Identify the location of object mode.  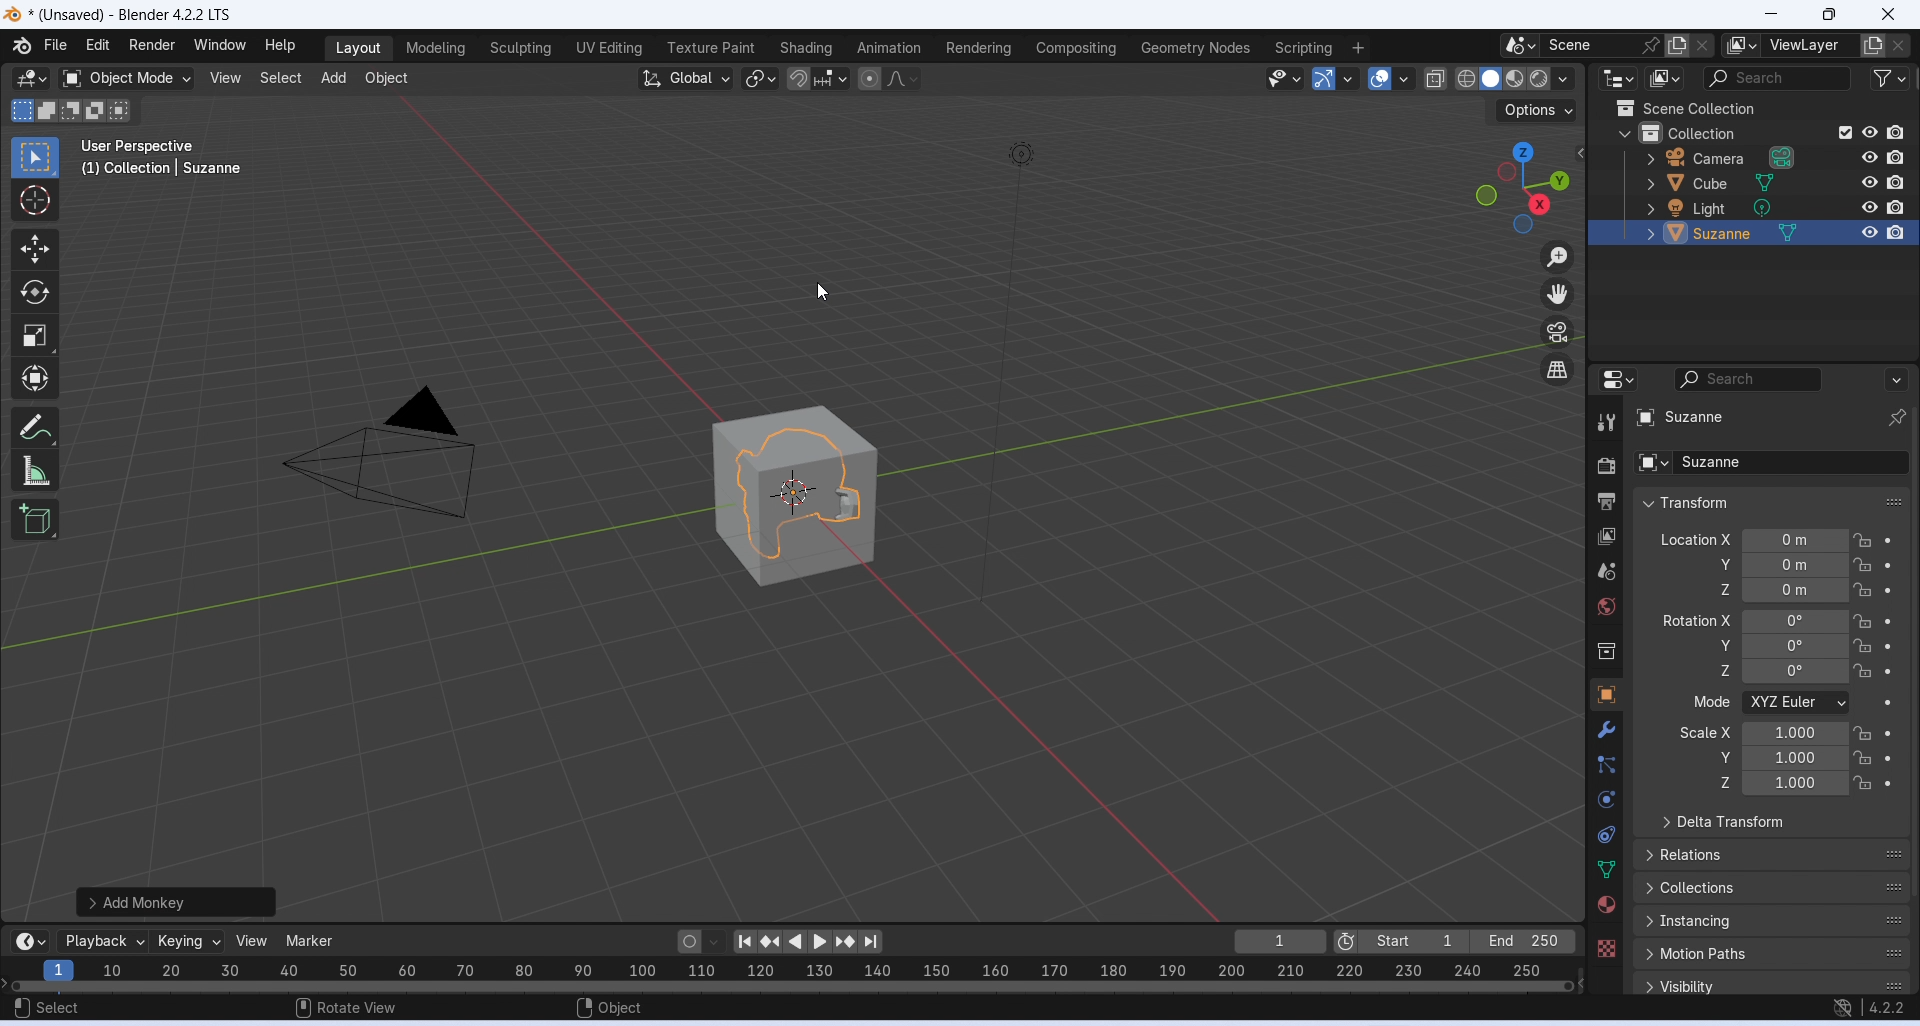
(127, 79).